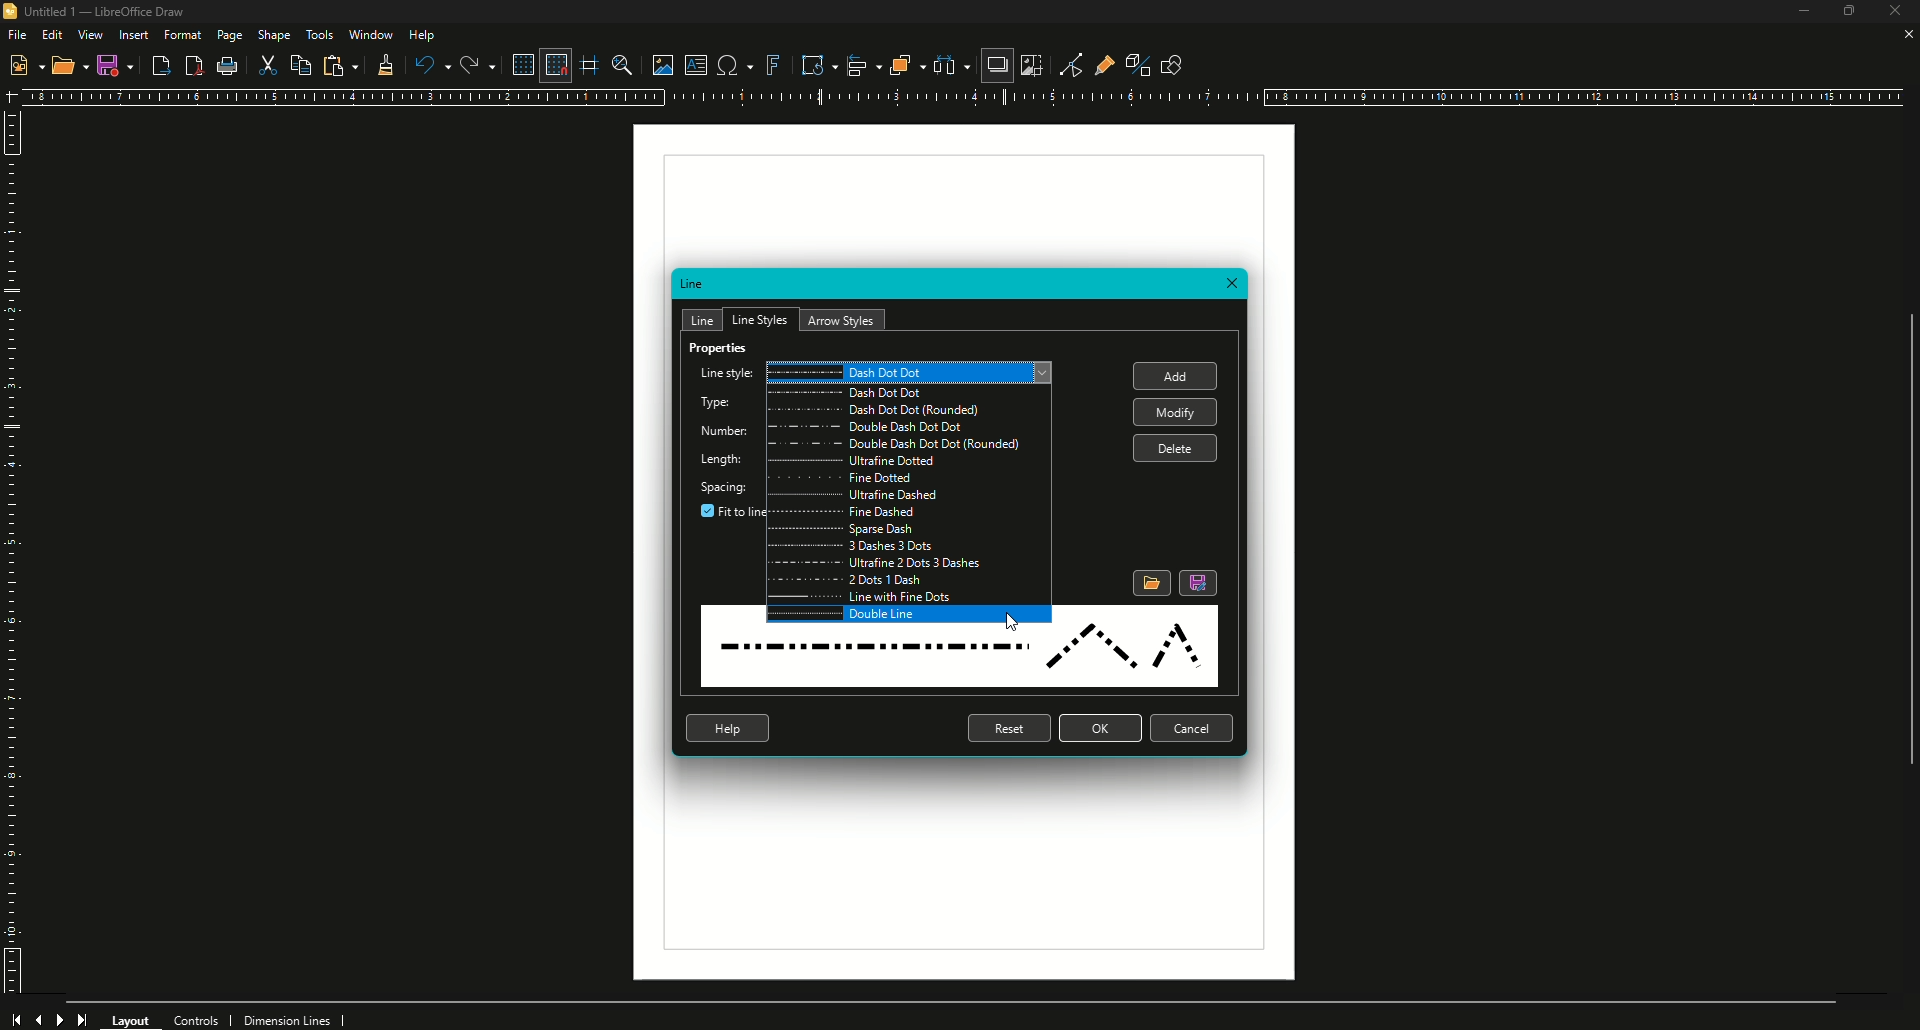 Image resolution: width=1920 pixels, height=1030 pixels. I want to click on Insert Image, so click(657, 62).